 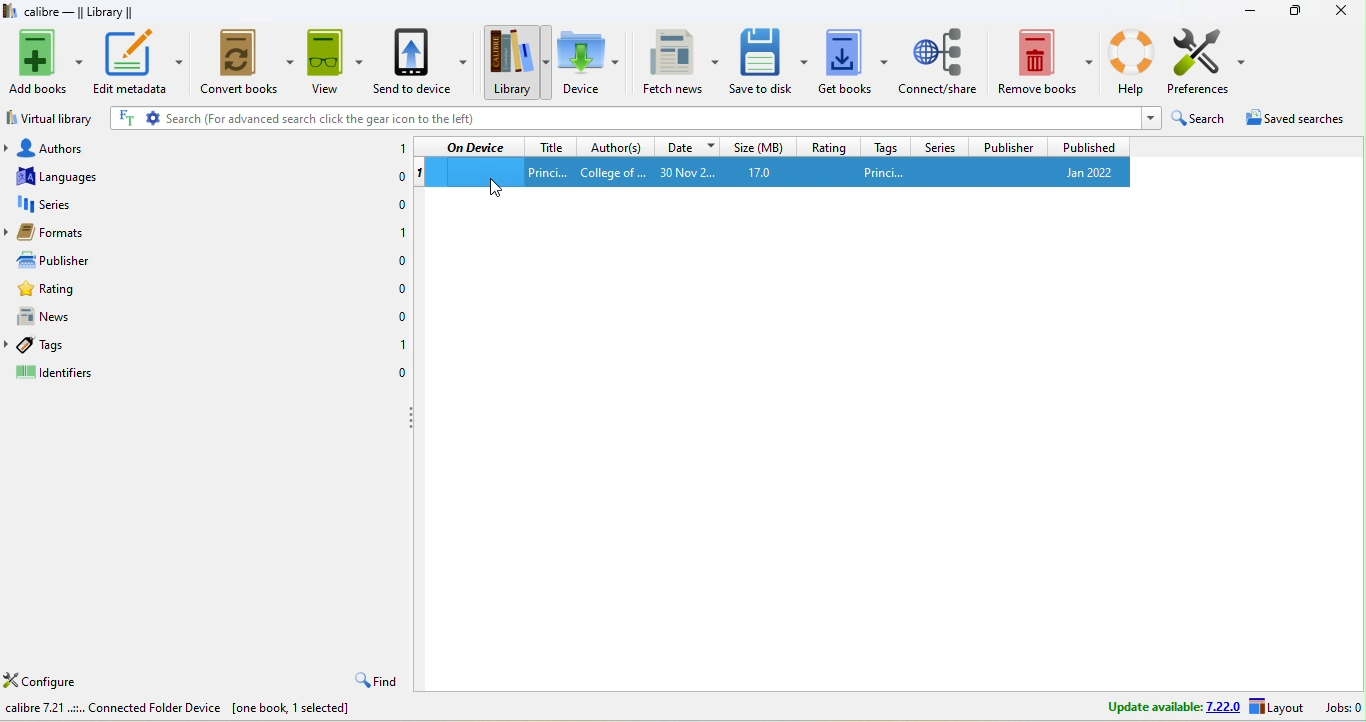 I want to click on calibre7.21 connected folder device [one book ,1 selected], so click(x=182, y=711).